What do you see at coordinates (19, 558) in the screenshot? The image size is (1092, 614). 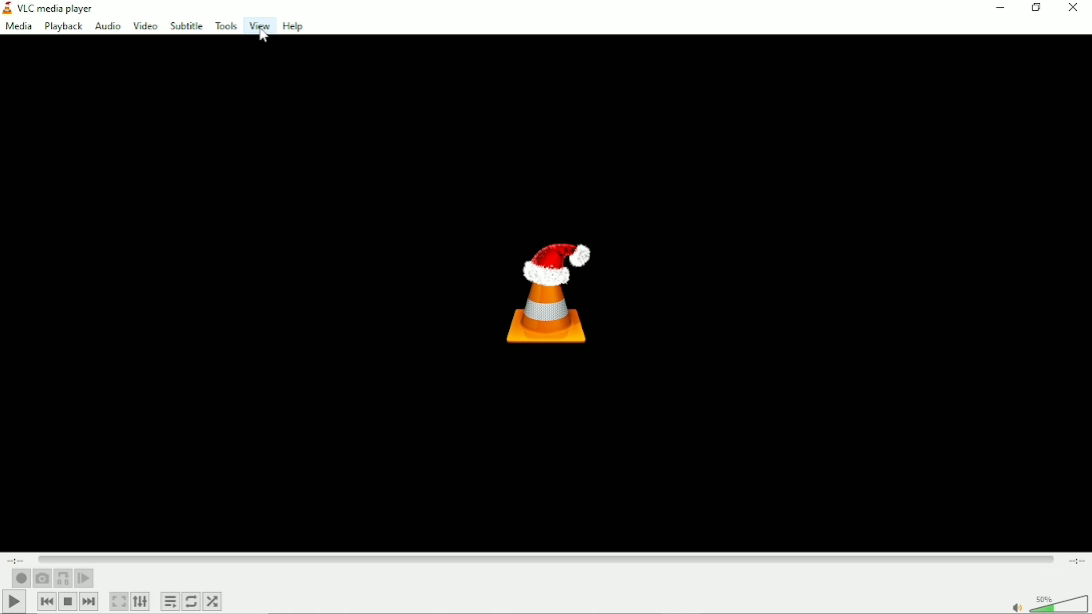 I see `Elapsed time` at bounding box center [19, 558].